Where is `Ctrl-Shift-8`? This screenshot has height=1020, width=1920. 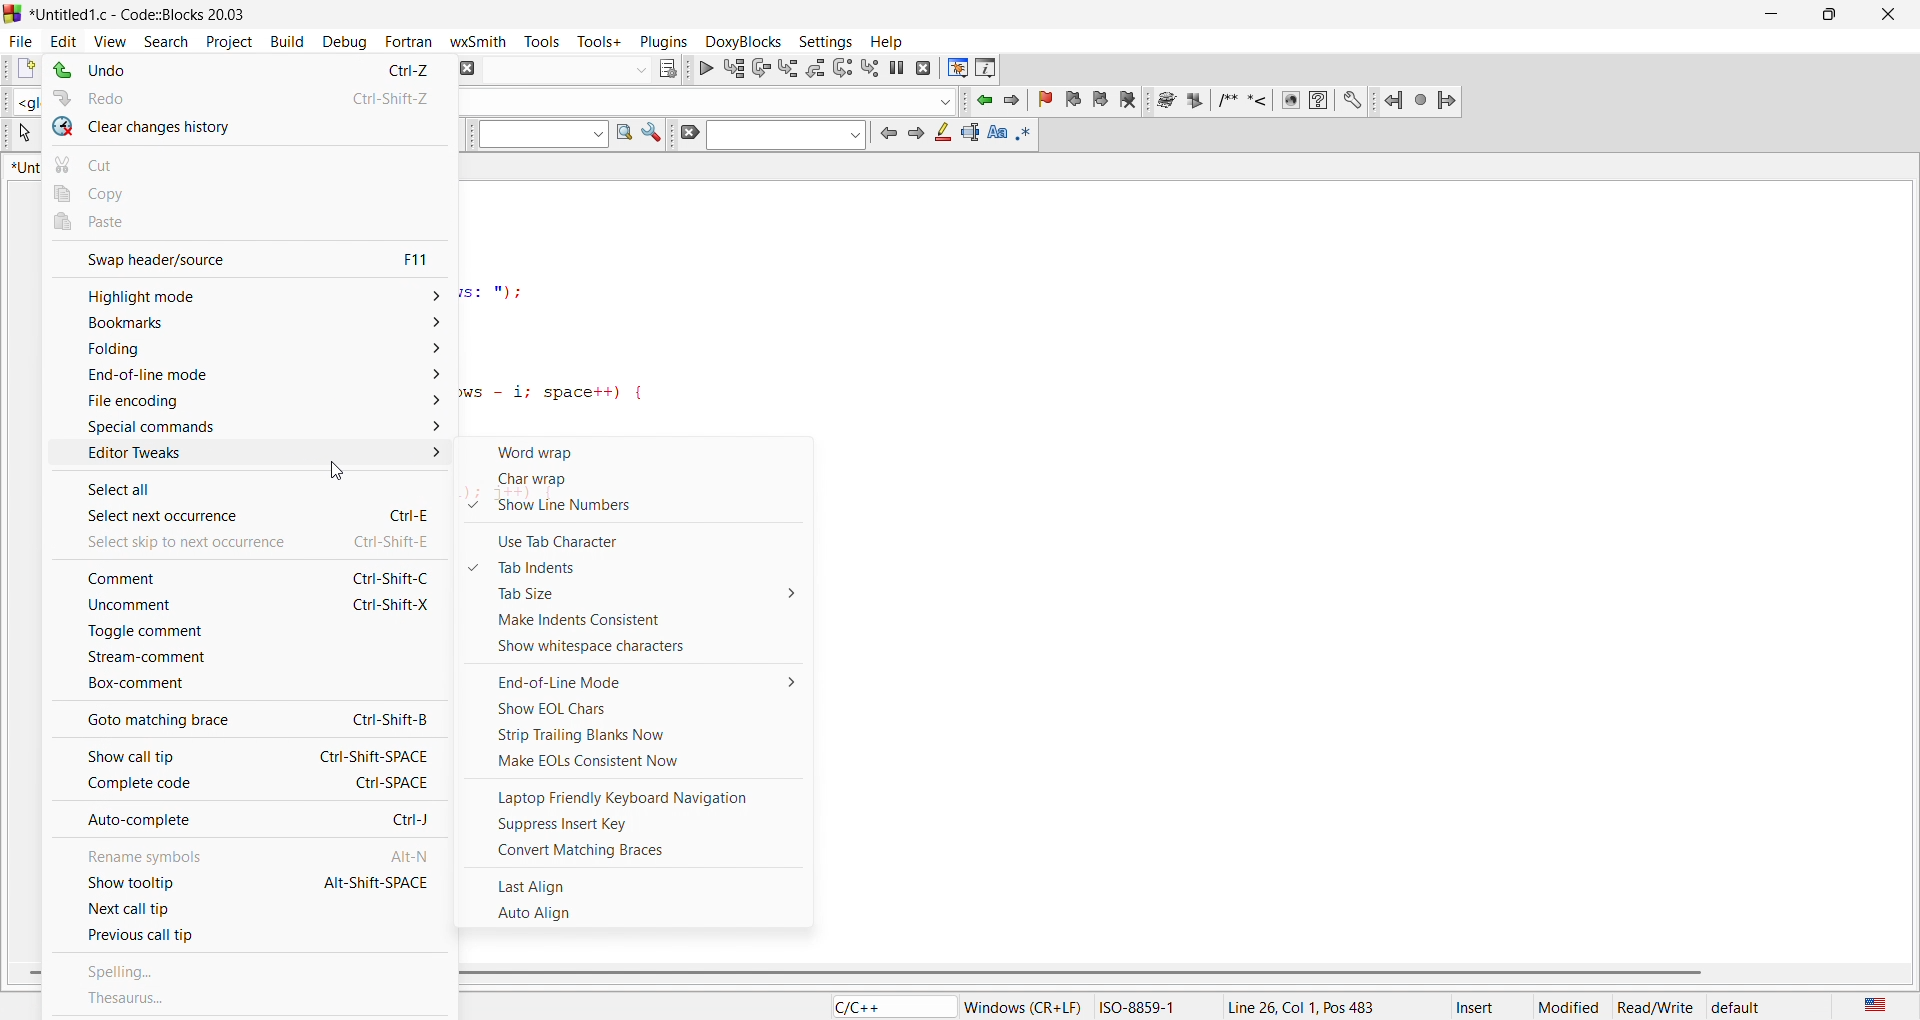 Ctrl-Shift-8 is located at coordinates (381, 719).